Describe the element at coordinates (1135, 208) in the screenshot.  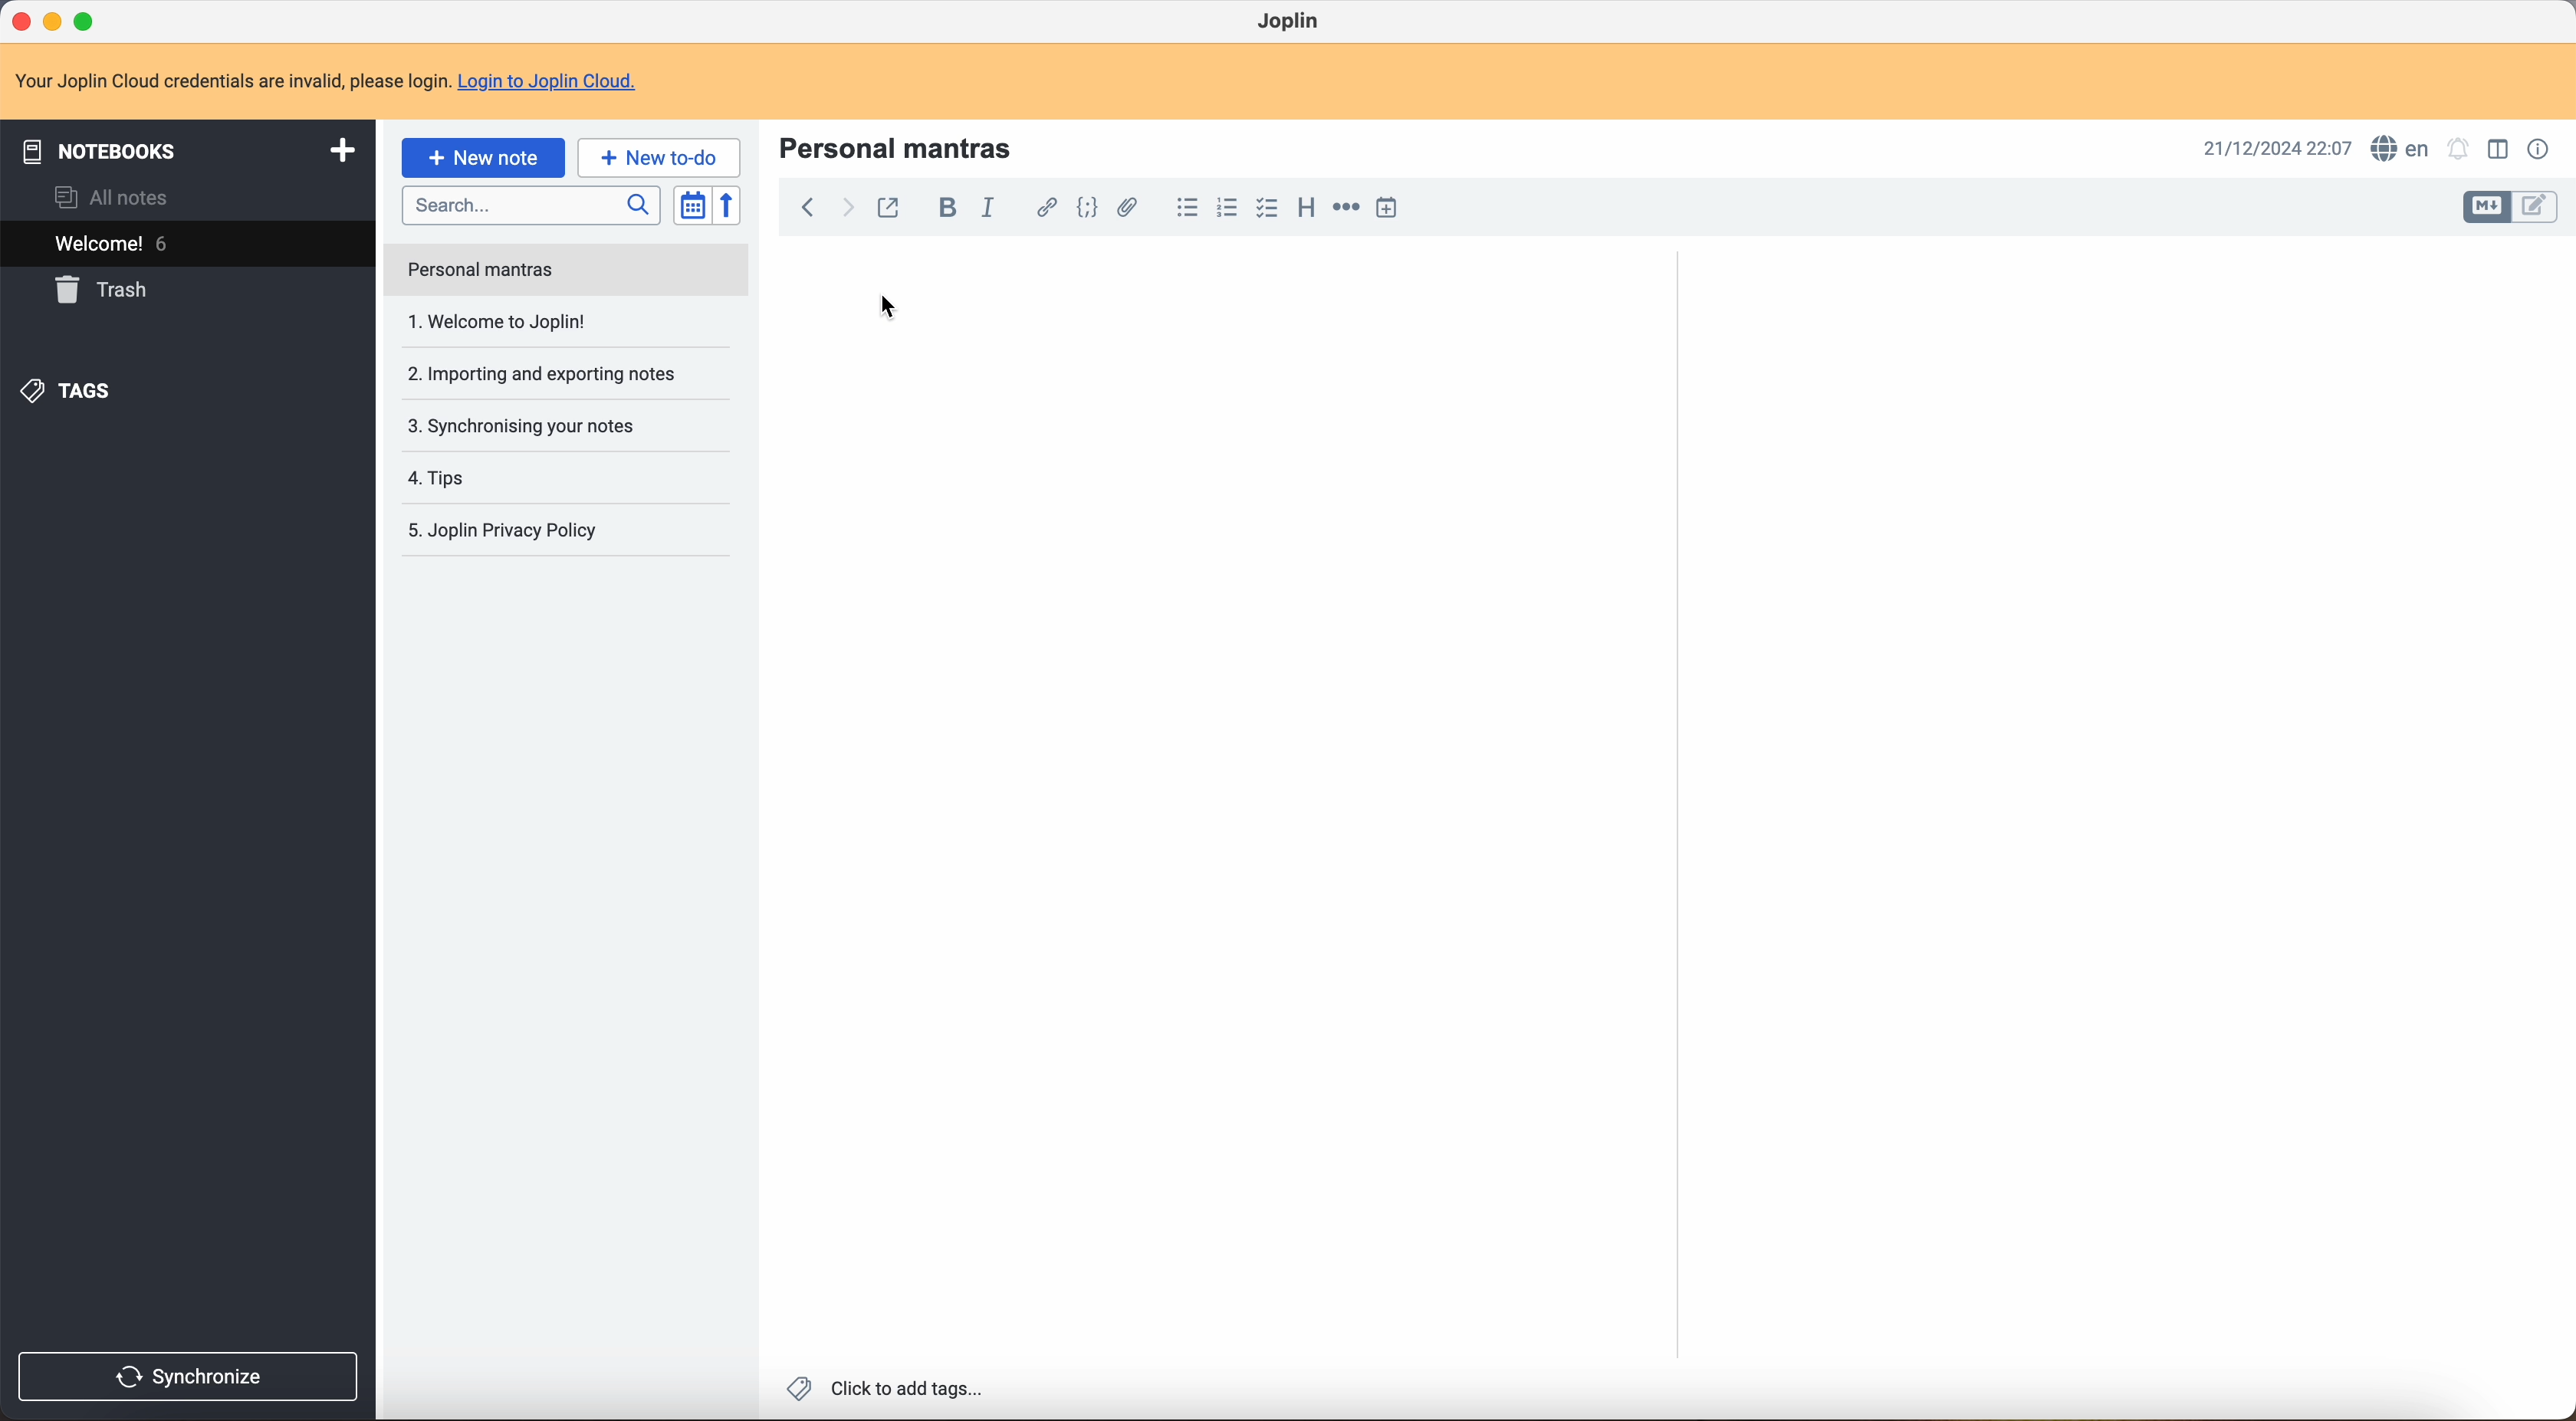
I see `attach file` at that location.